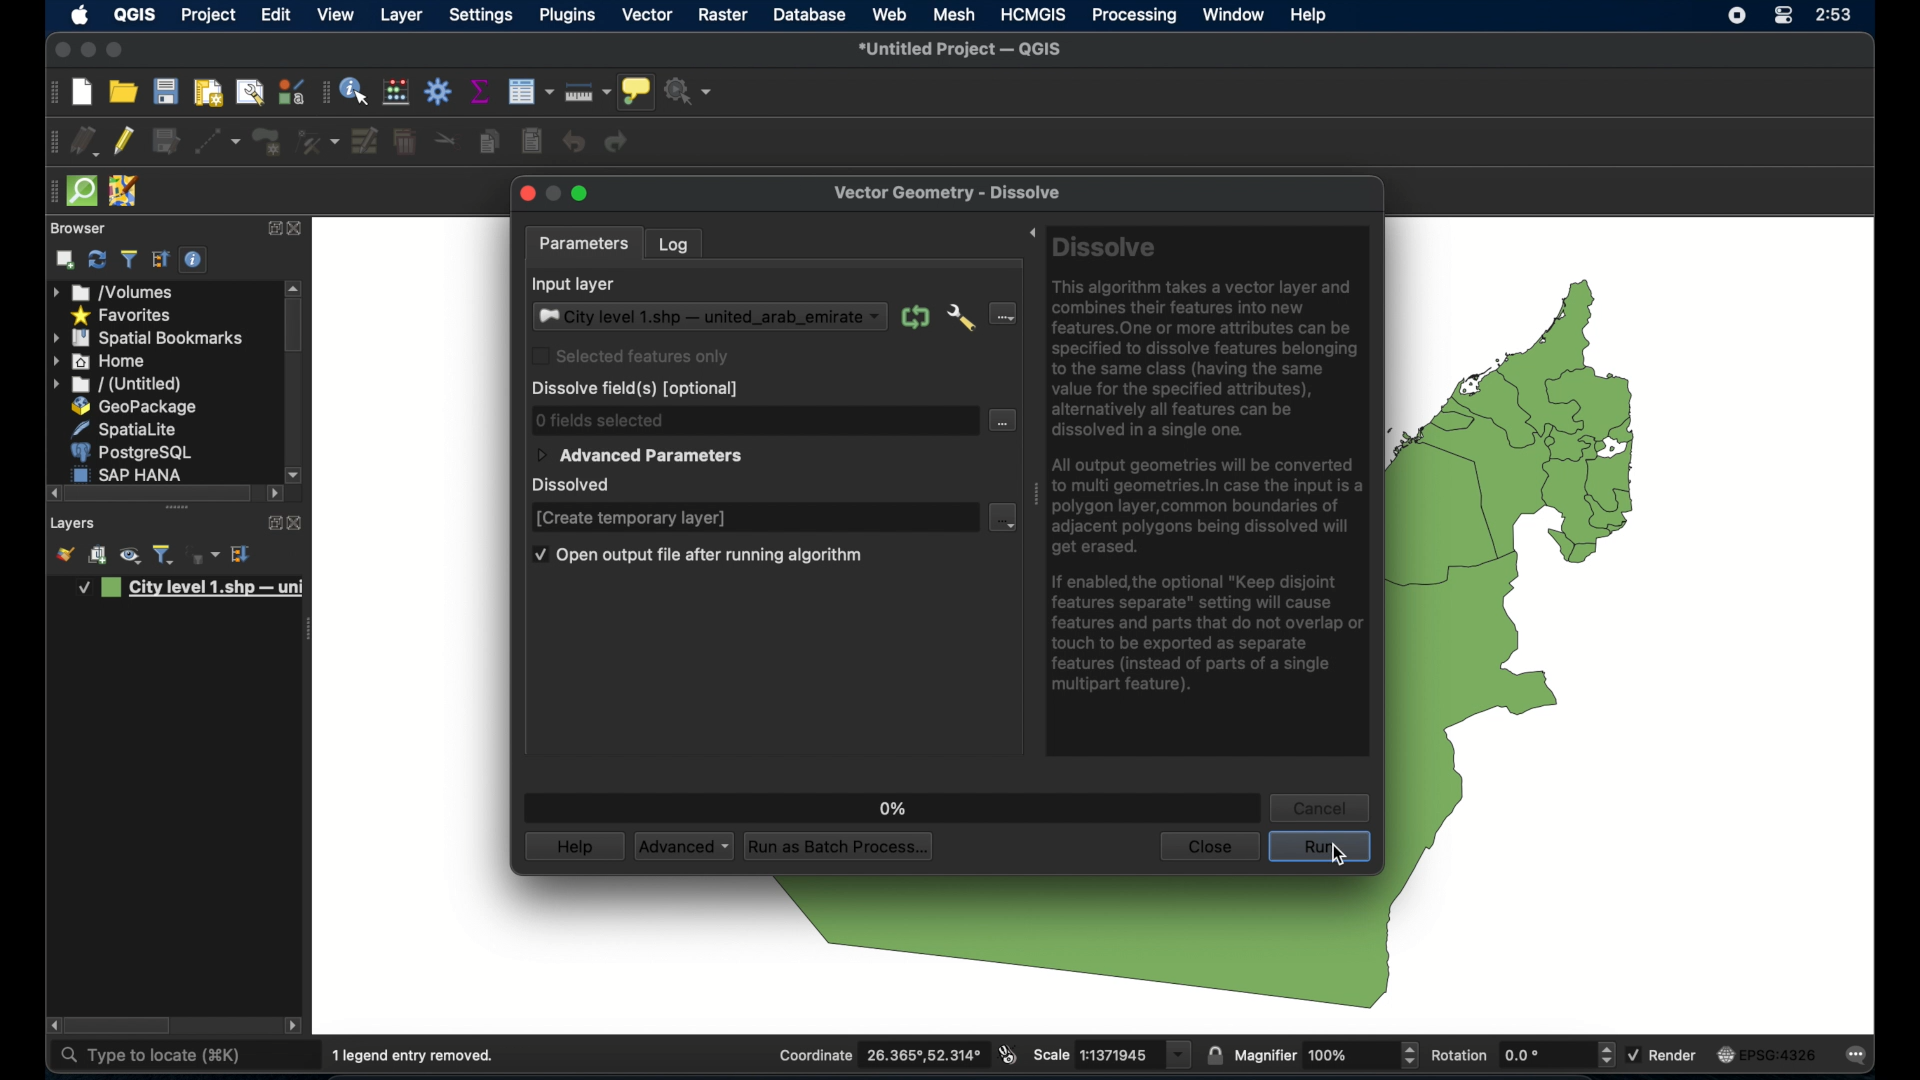  What do you see at coordinates (51, 93) in the screenshot?
I see `project toolbar` at bounding box center [51, 93].